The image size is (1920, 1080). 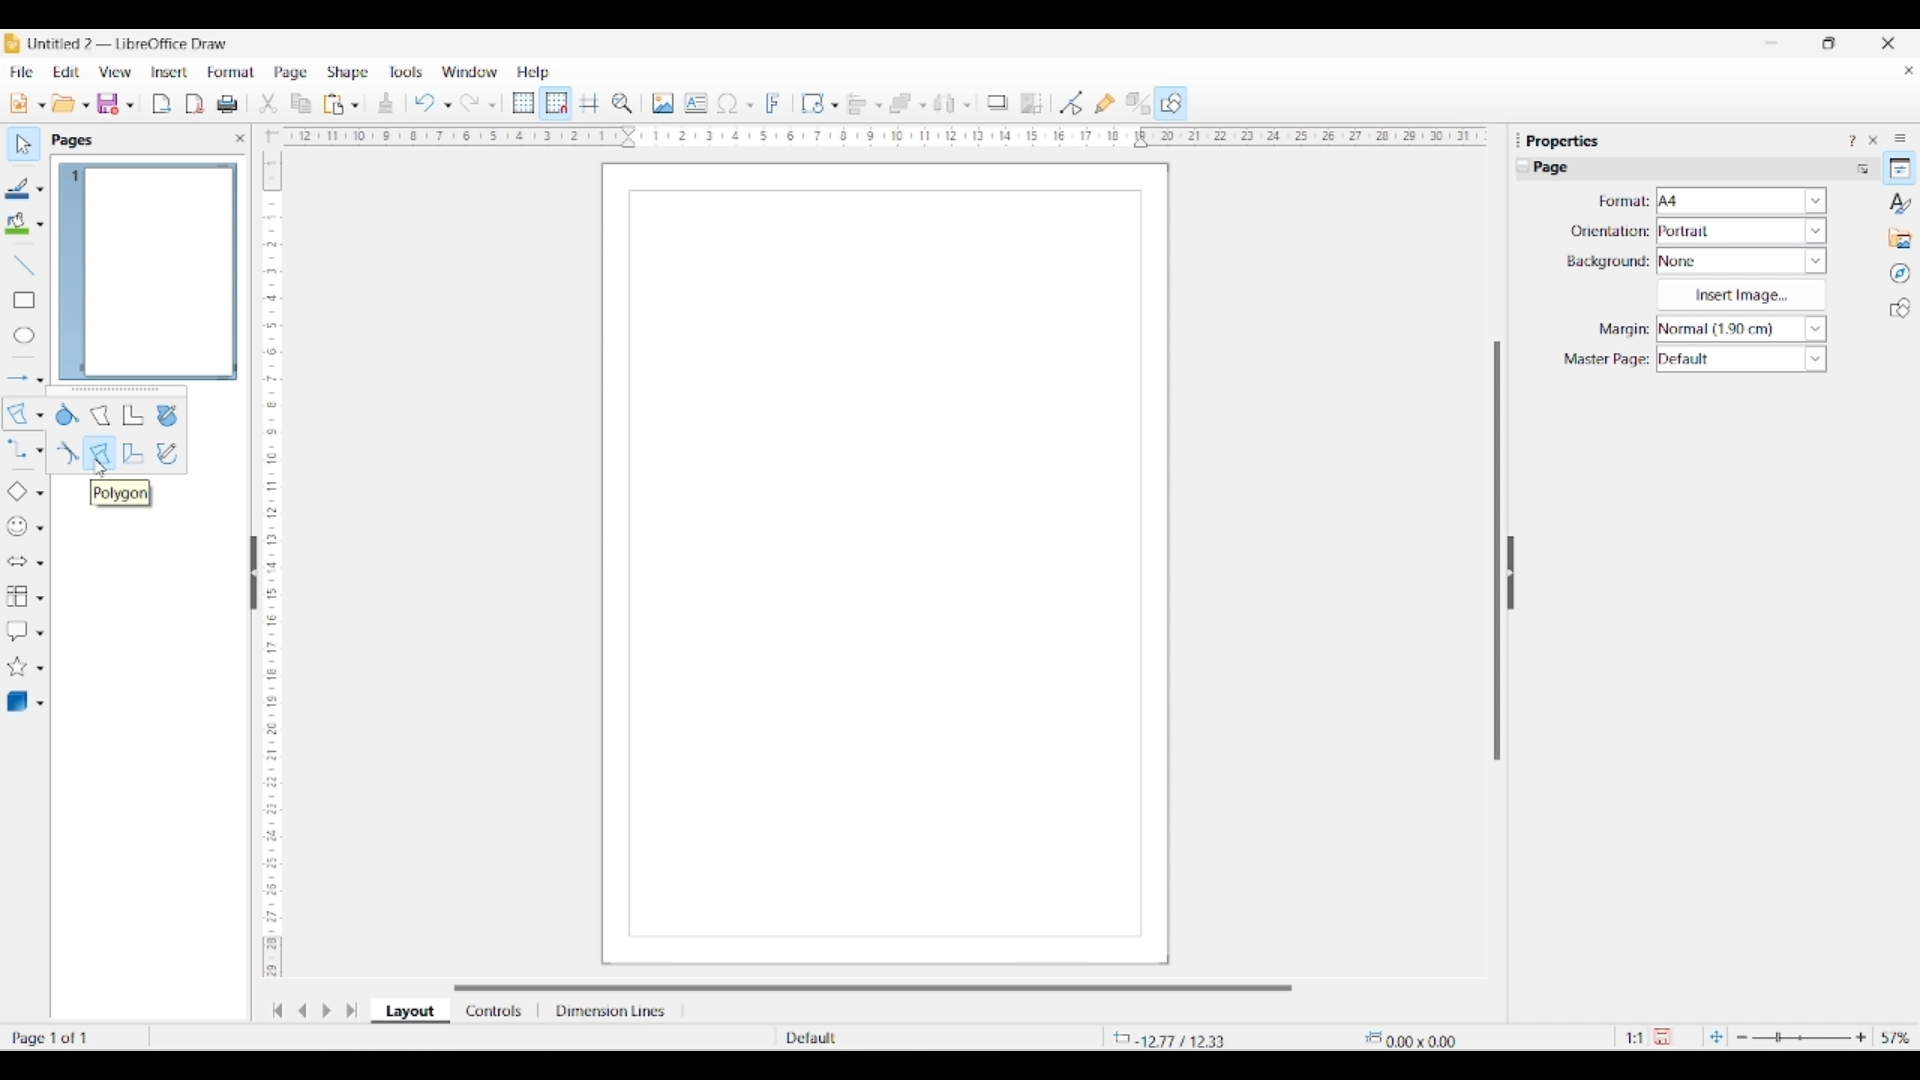 What do you see at coordinates (23, 264) in the screenshot?
I see `Insert line` at bounding box center [23, 264].